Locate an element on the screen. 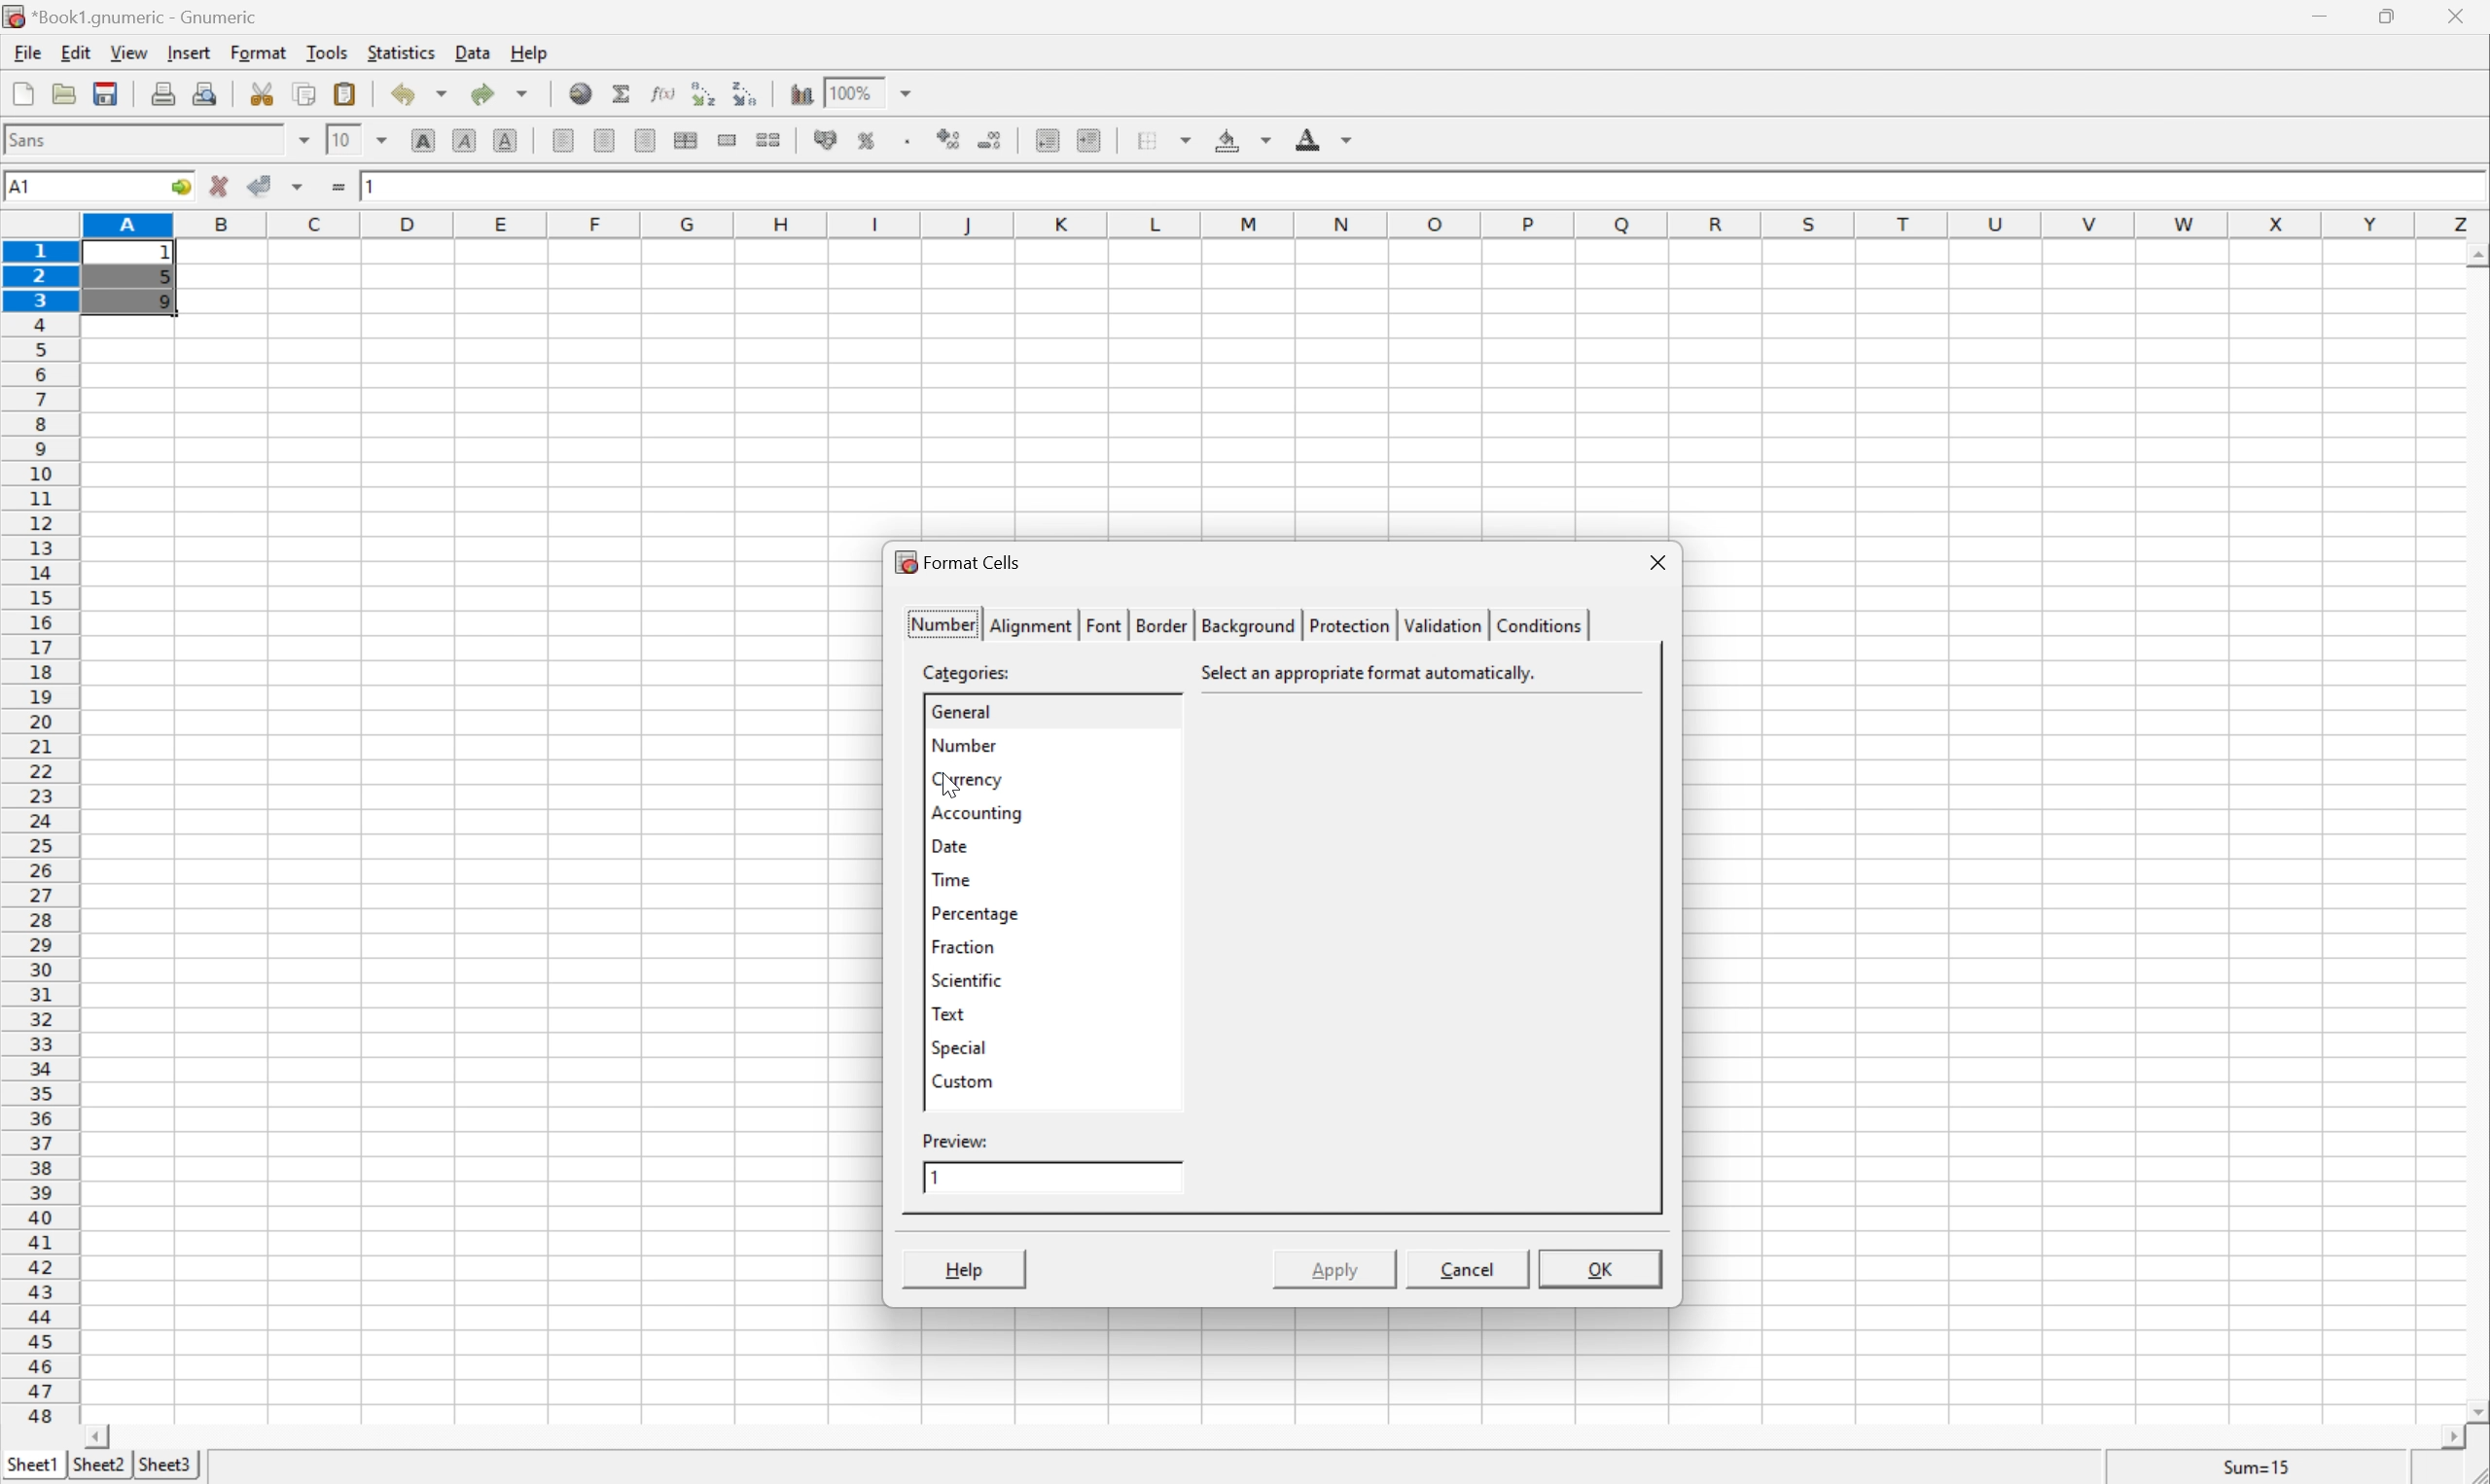  bold is located at coordinates (428, 141).